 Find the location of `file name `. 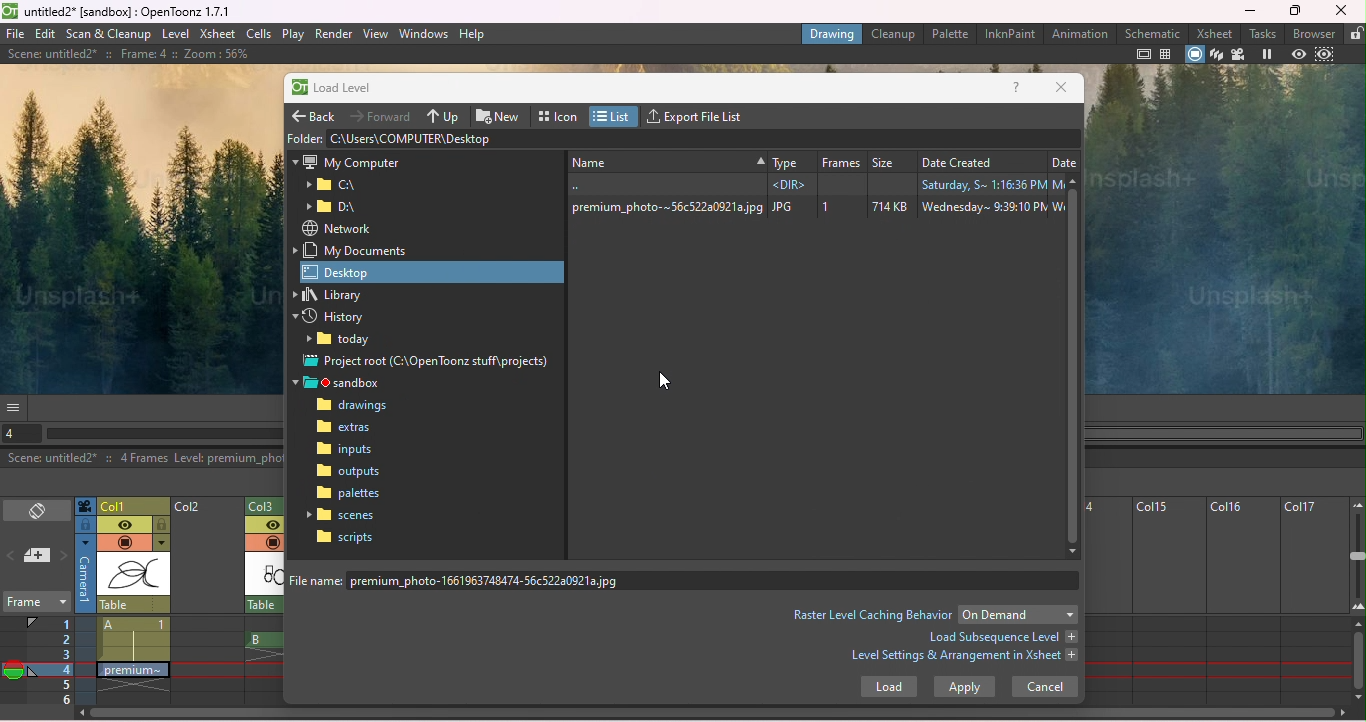

file name  is located at coordinates (688, 580).